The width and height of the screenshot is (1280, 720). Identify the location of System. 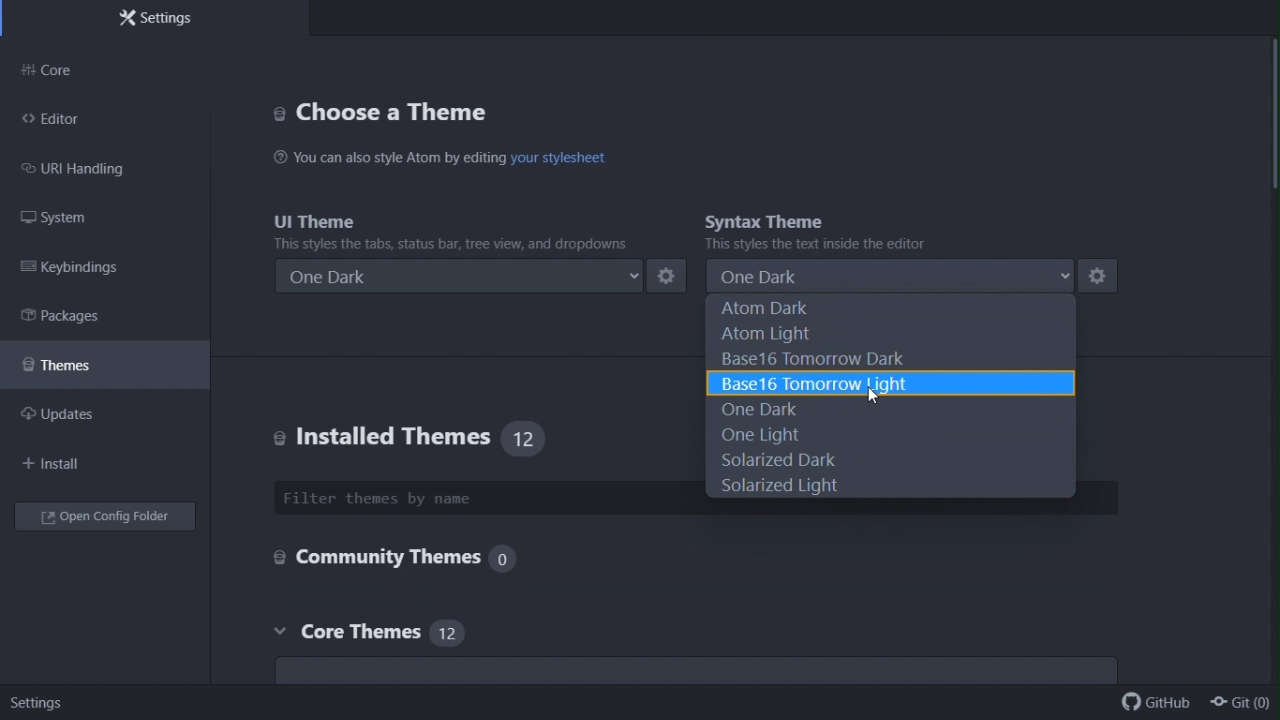
(61, 219).